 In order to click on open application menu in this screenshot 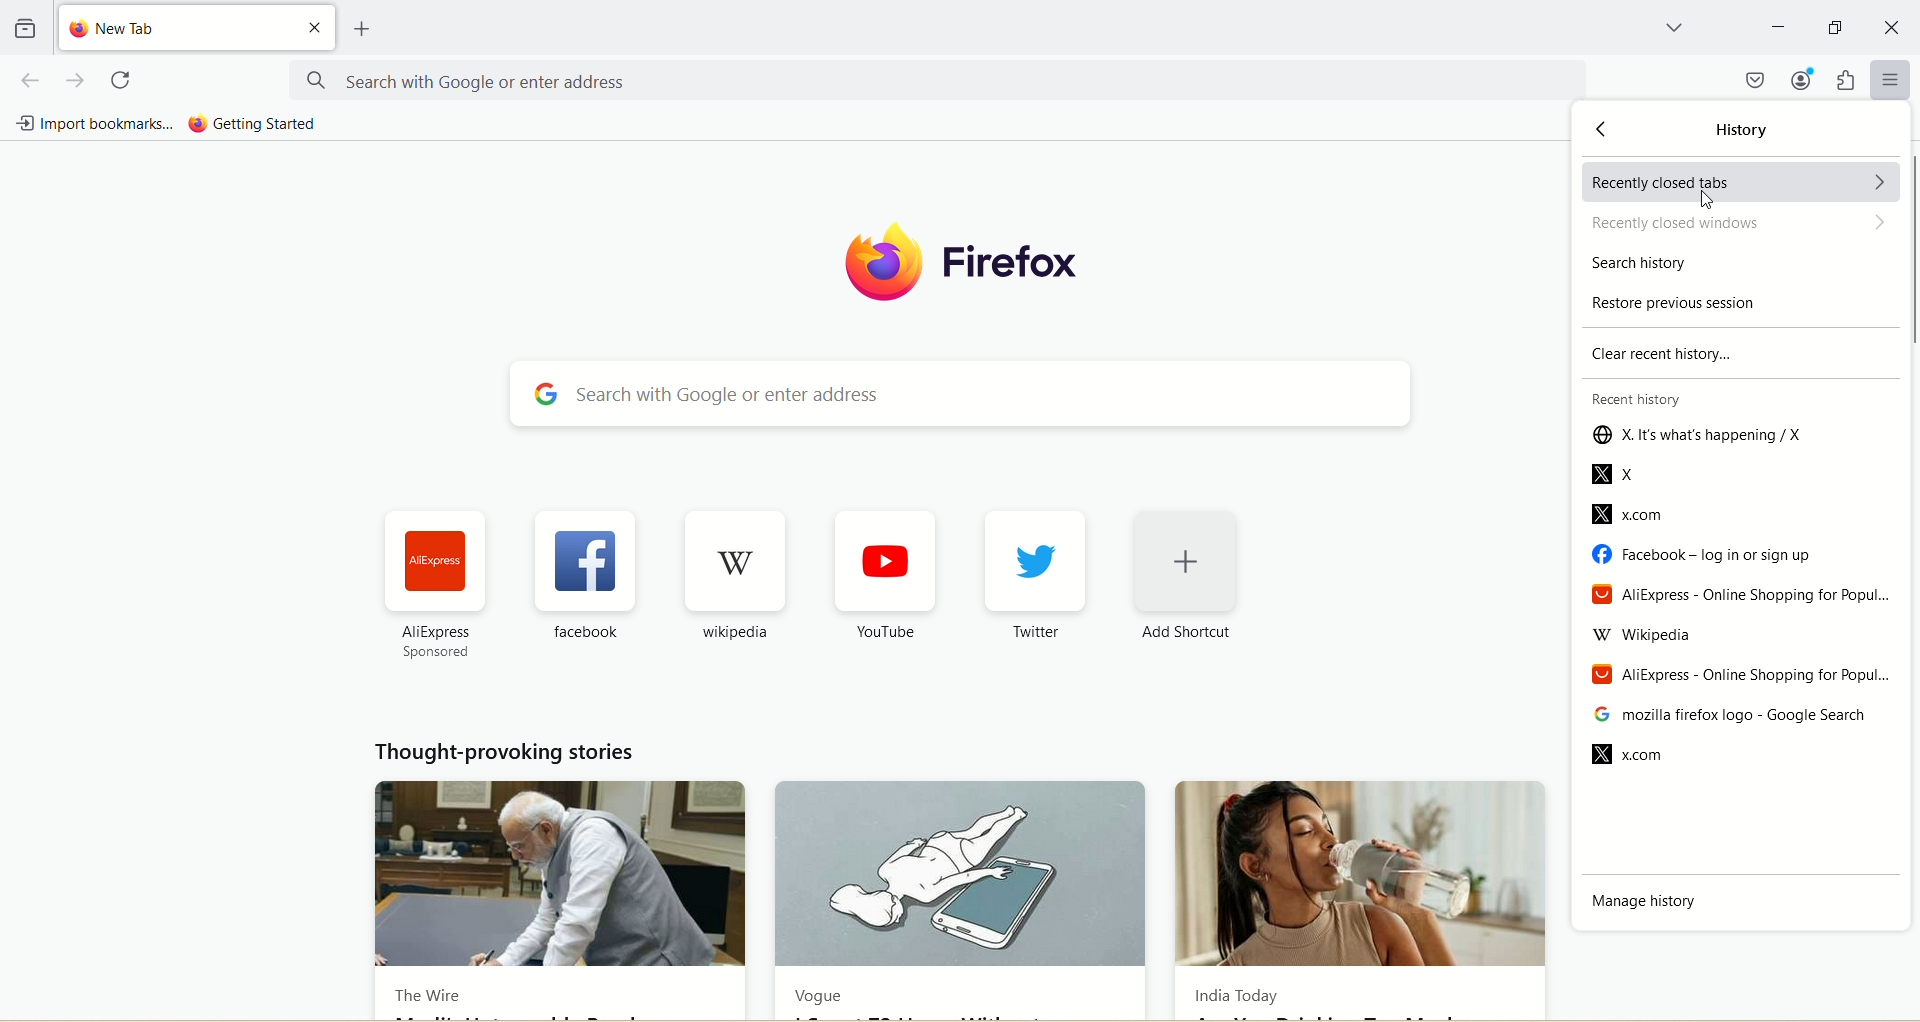, I will do `click(1889, 79)`.